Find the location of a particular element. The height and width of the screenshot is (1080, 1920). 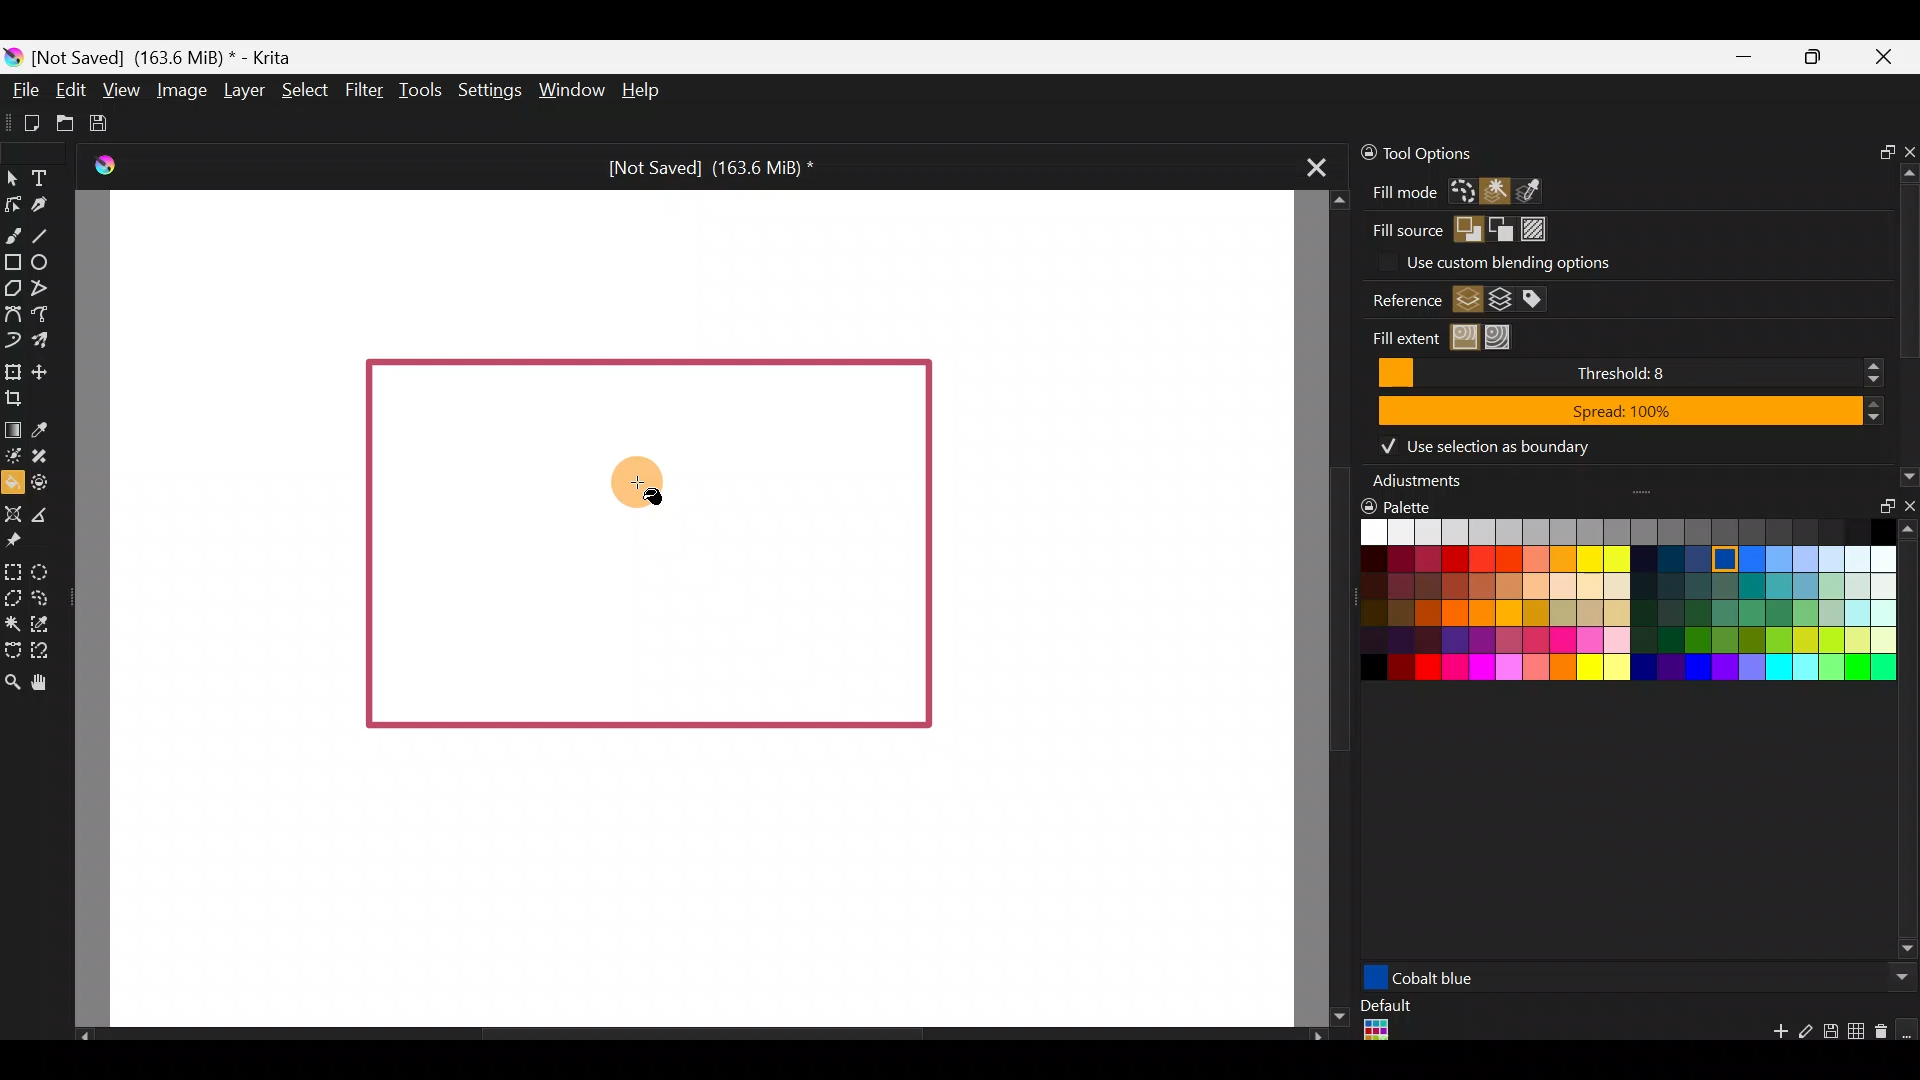

Bezier curve tool is located at coordinates (12, 311).